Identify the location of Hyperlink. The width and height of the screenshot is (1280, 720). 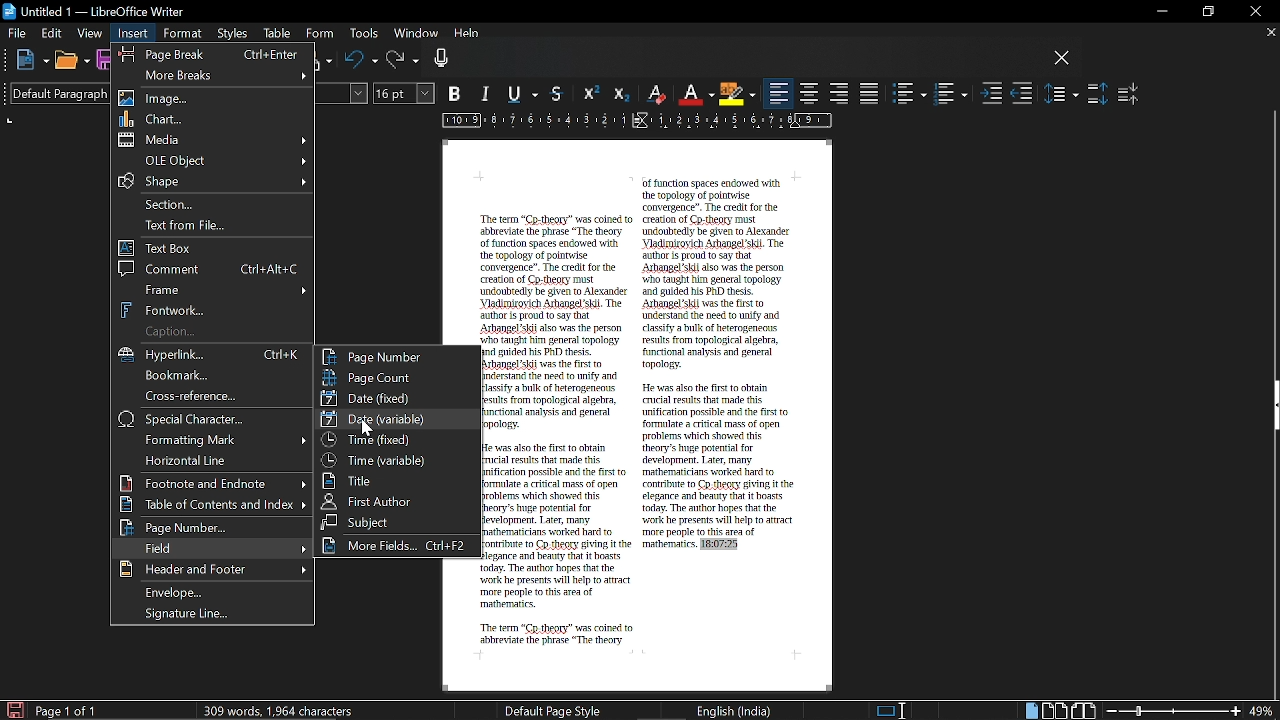
(216, 355).